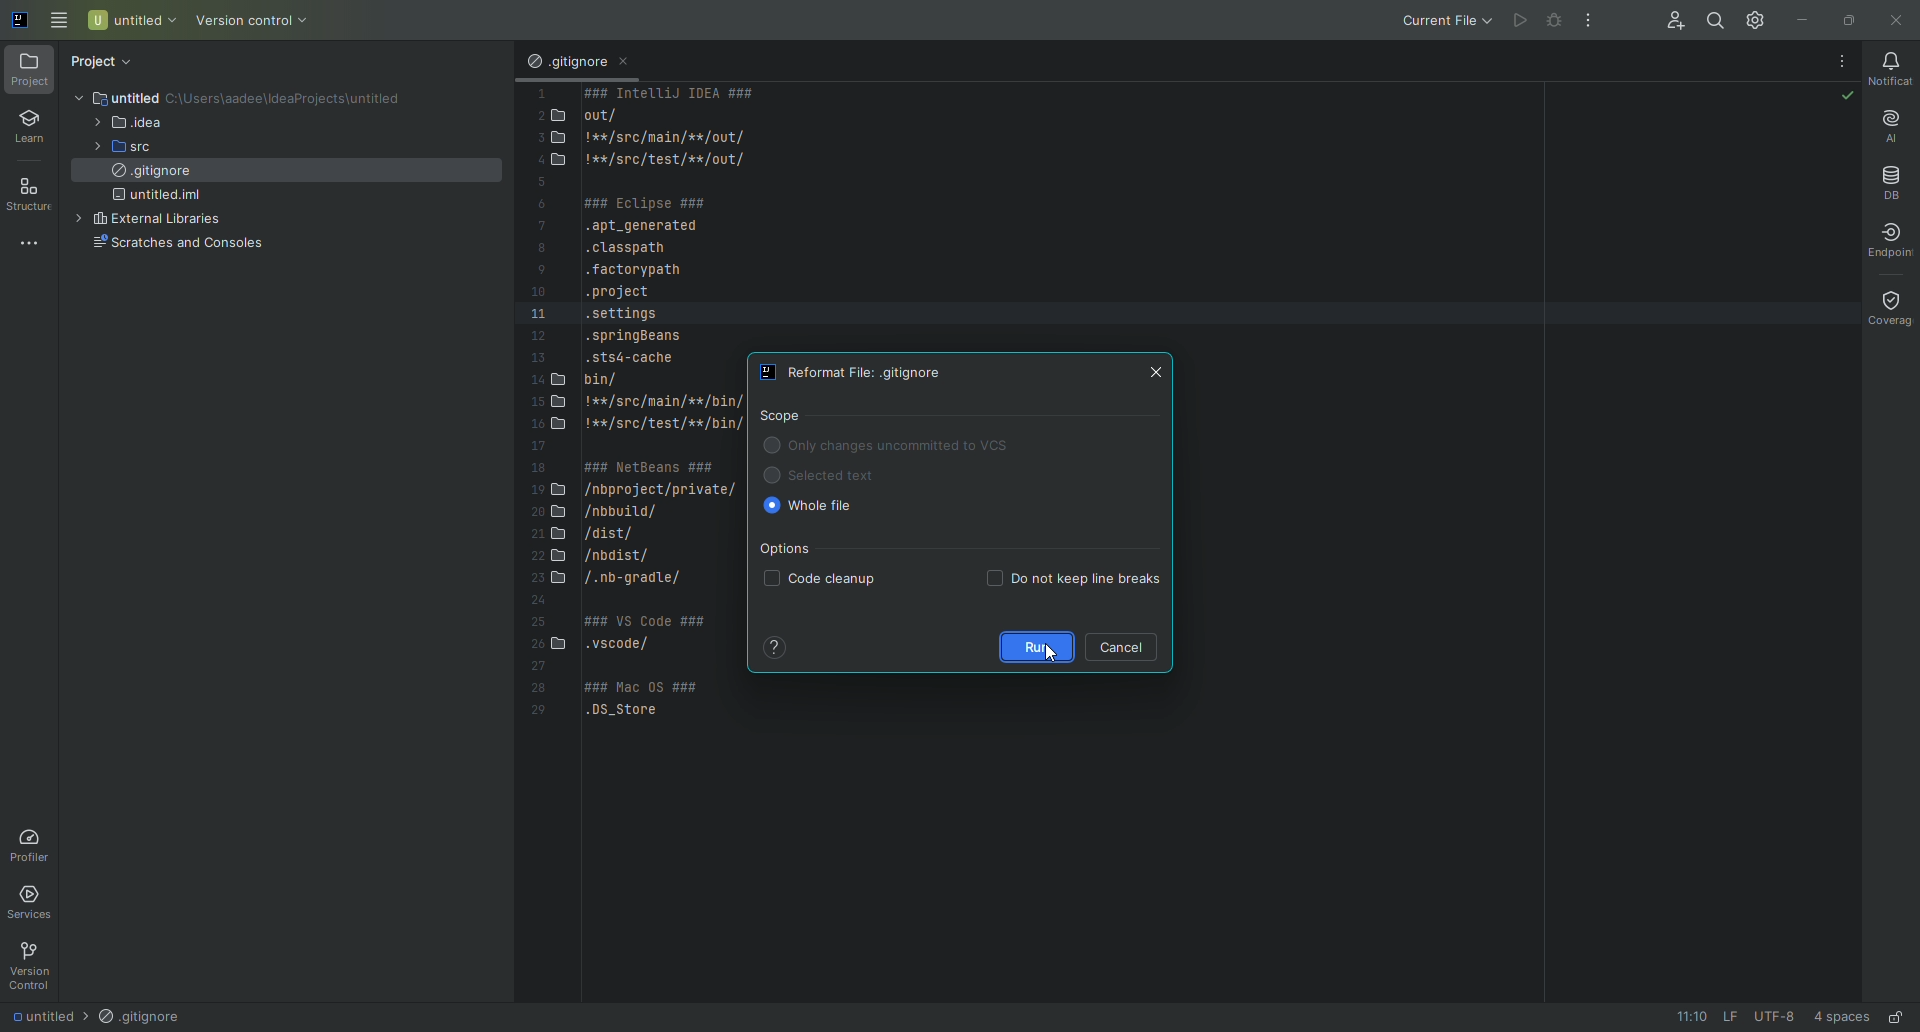 The height and width of the screenshot is (1032, 1920). What do you see at coordinates (18, 17) in the screenshot?
I see `Application logo` at bounding box center [18, 17].